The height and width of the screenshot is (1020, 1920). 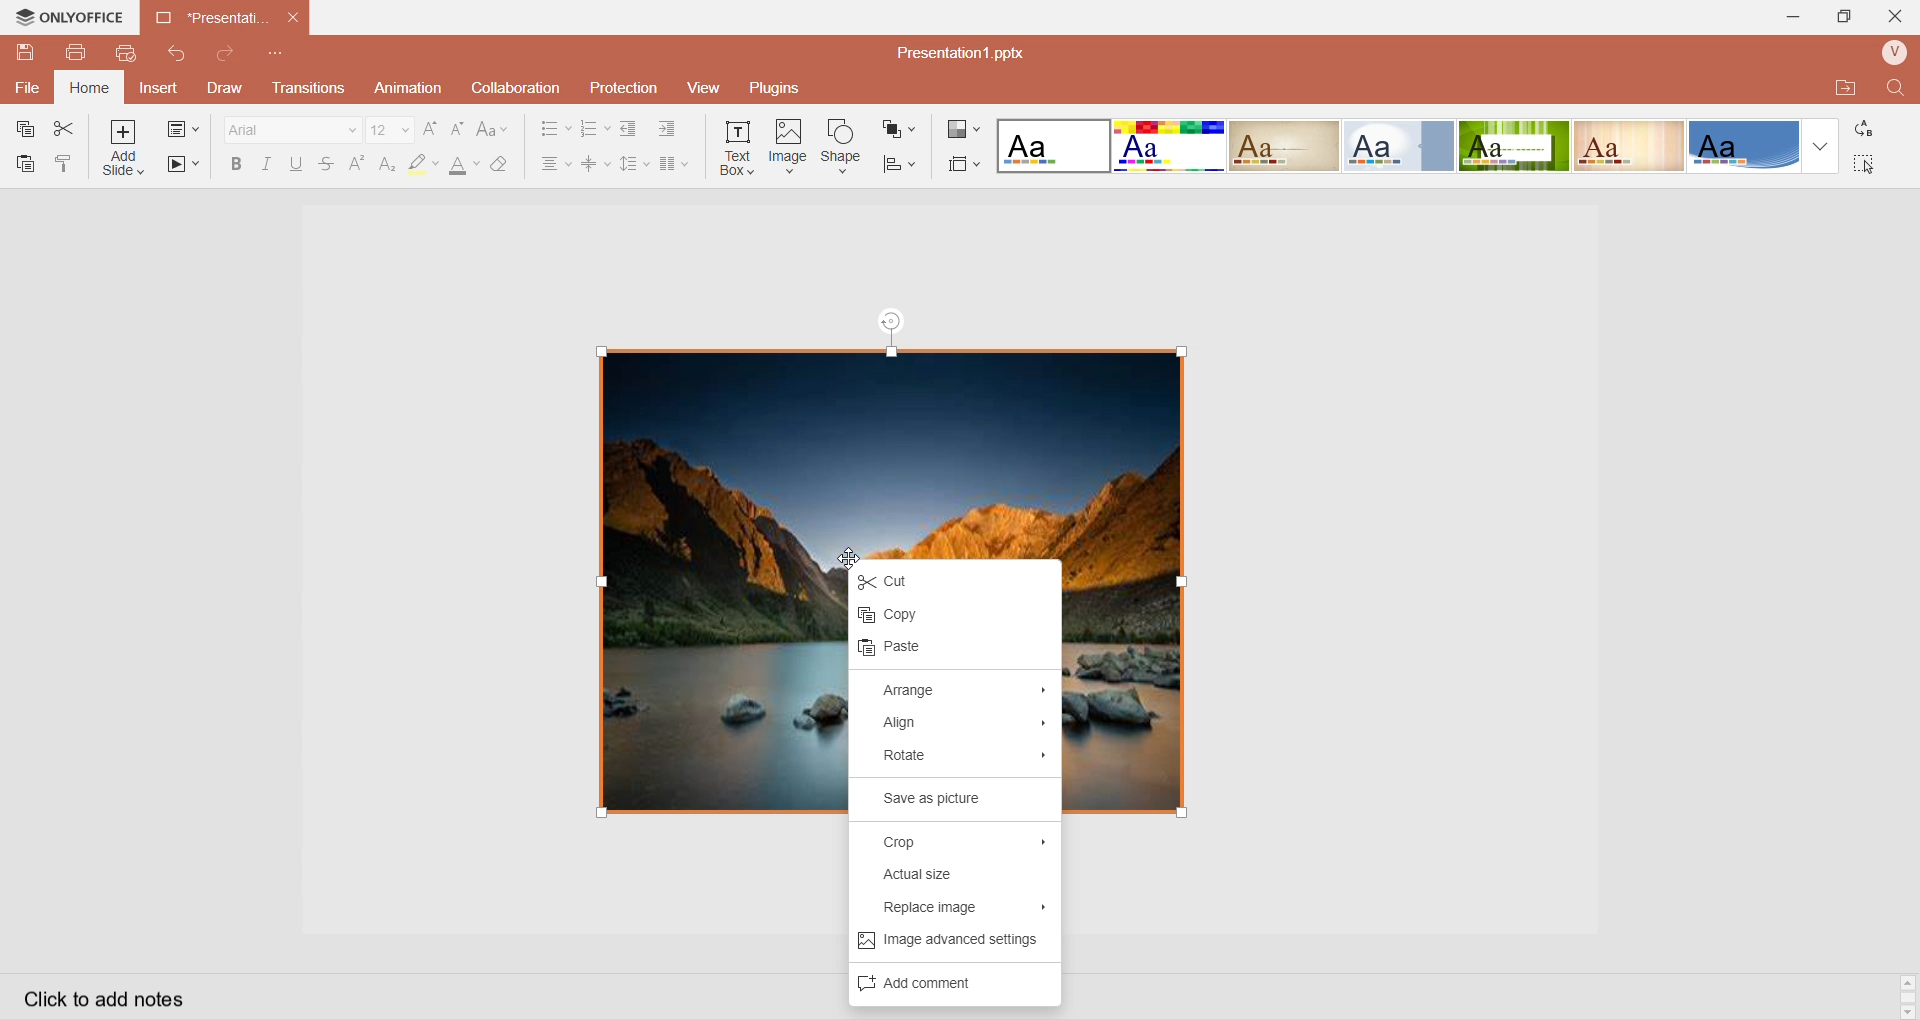 What do you see at coordinates (964, 907) in the screenshot?
I see `Replace Image` at bounding box center [964, 907].